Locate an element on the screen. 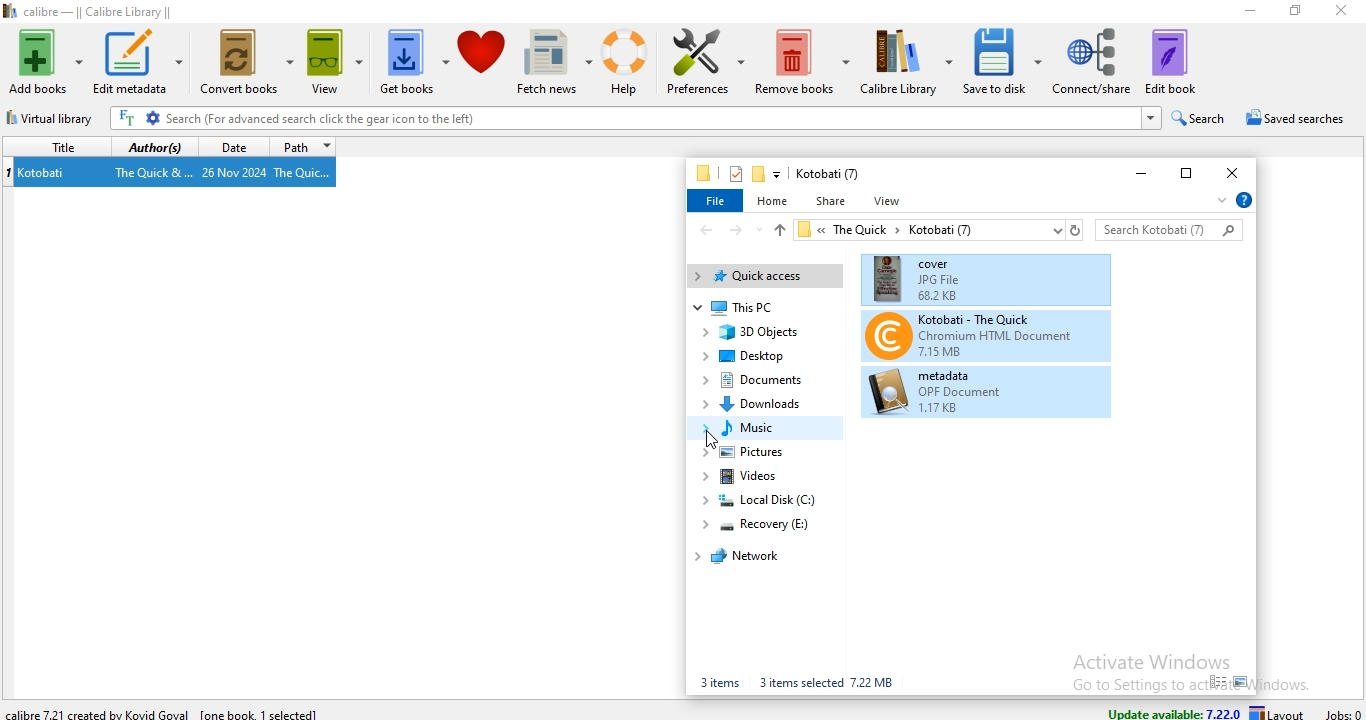 This screenshot has height=720, width=1366. 3D Objects is located at coordinates (762, 334).